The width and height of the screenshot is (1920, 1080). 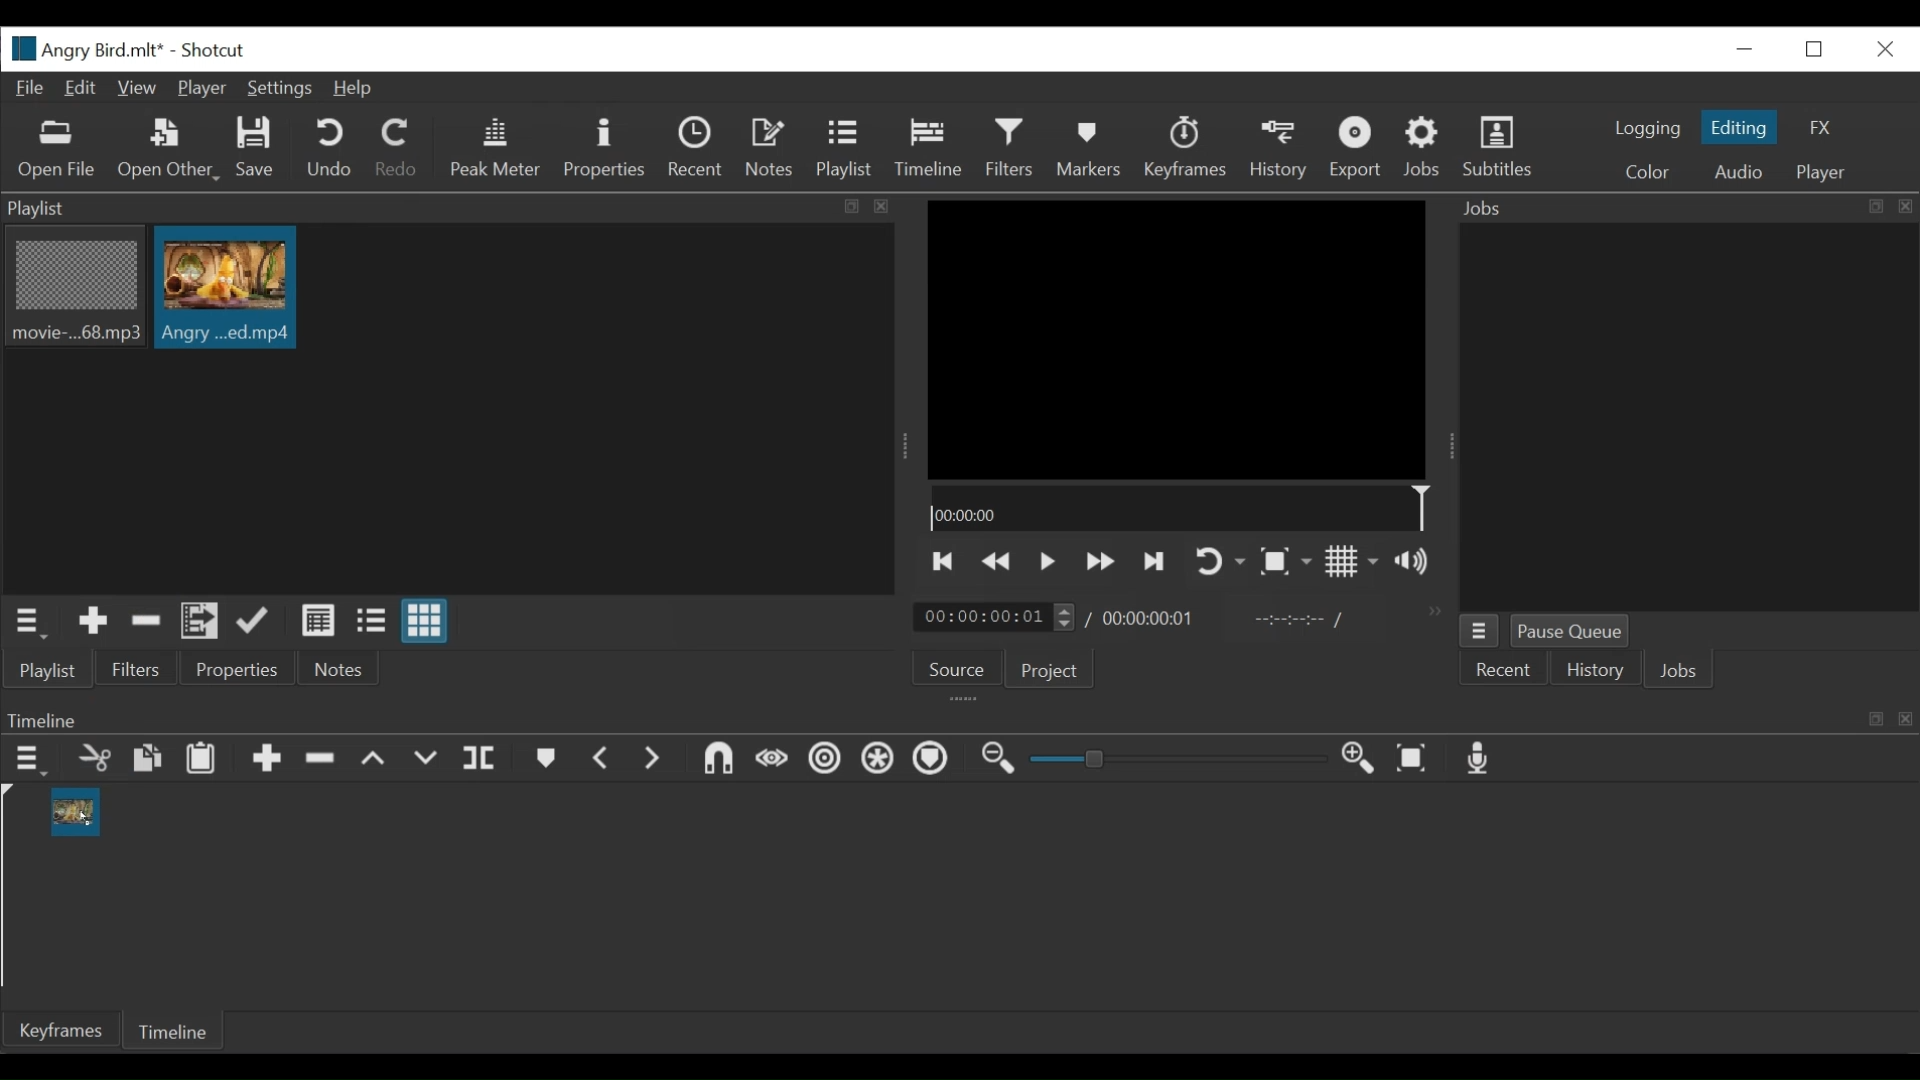 I want to click on Filters, so click(x=139, y=668).